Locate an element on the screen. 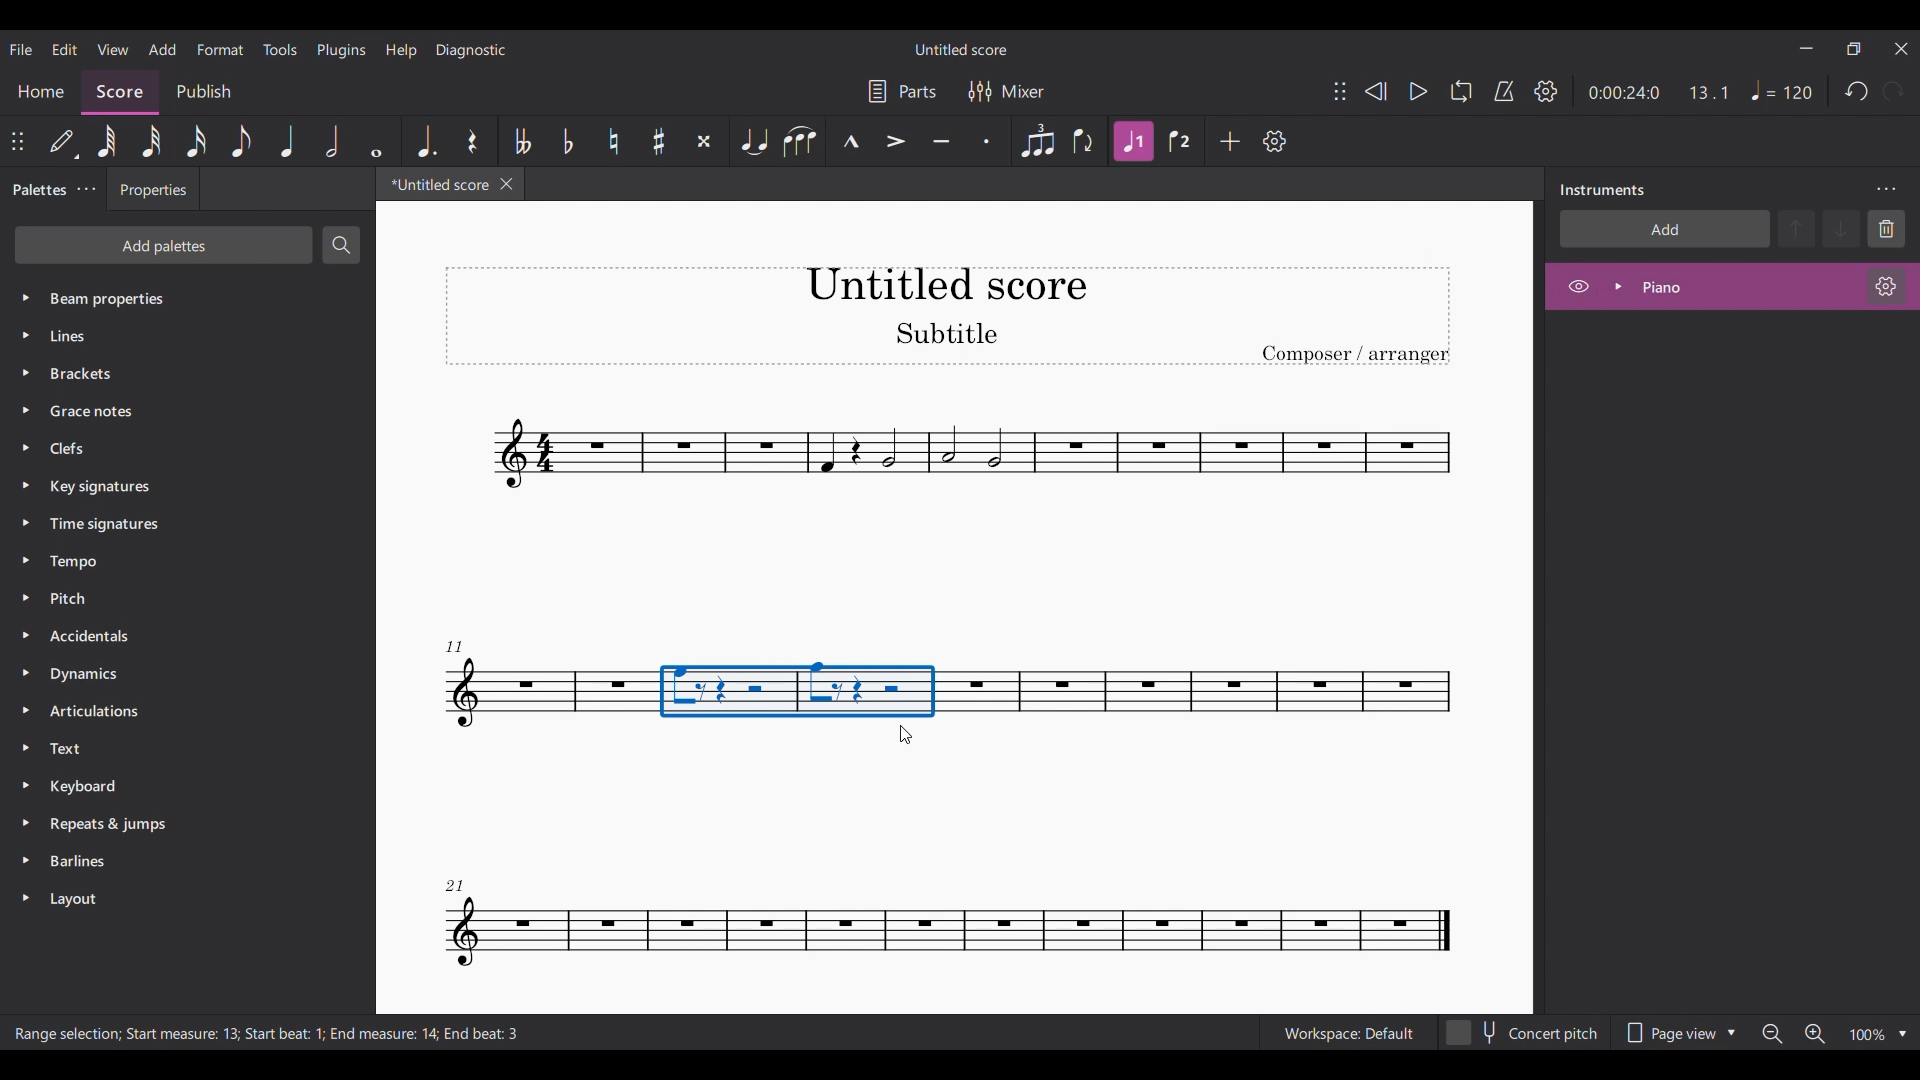 This screenshot has width=1920, height=1080. Text is located at coordinates (170, 748).